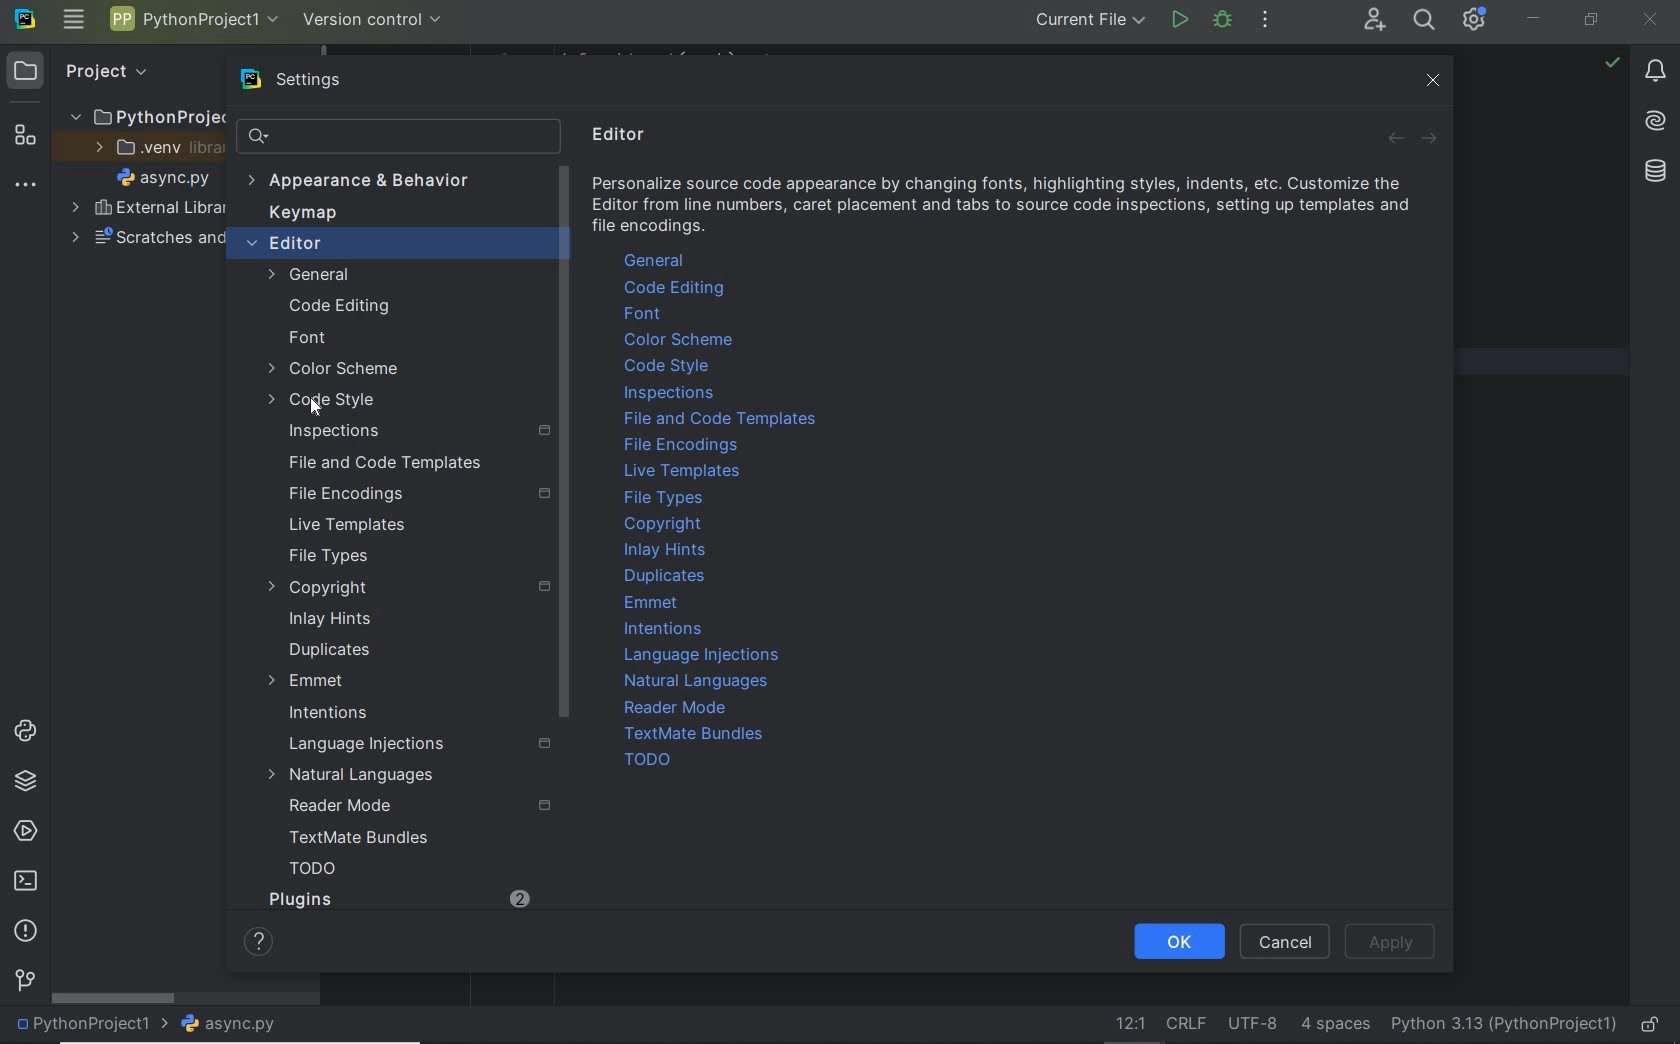 This screenshot has height=1044, width=1680. What do you see at coordinates (331, 650) in the screenshot?
I see `duplicates` at bounding box center [331, 650].